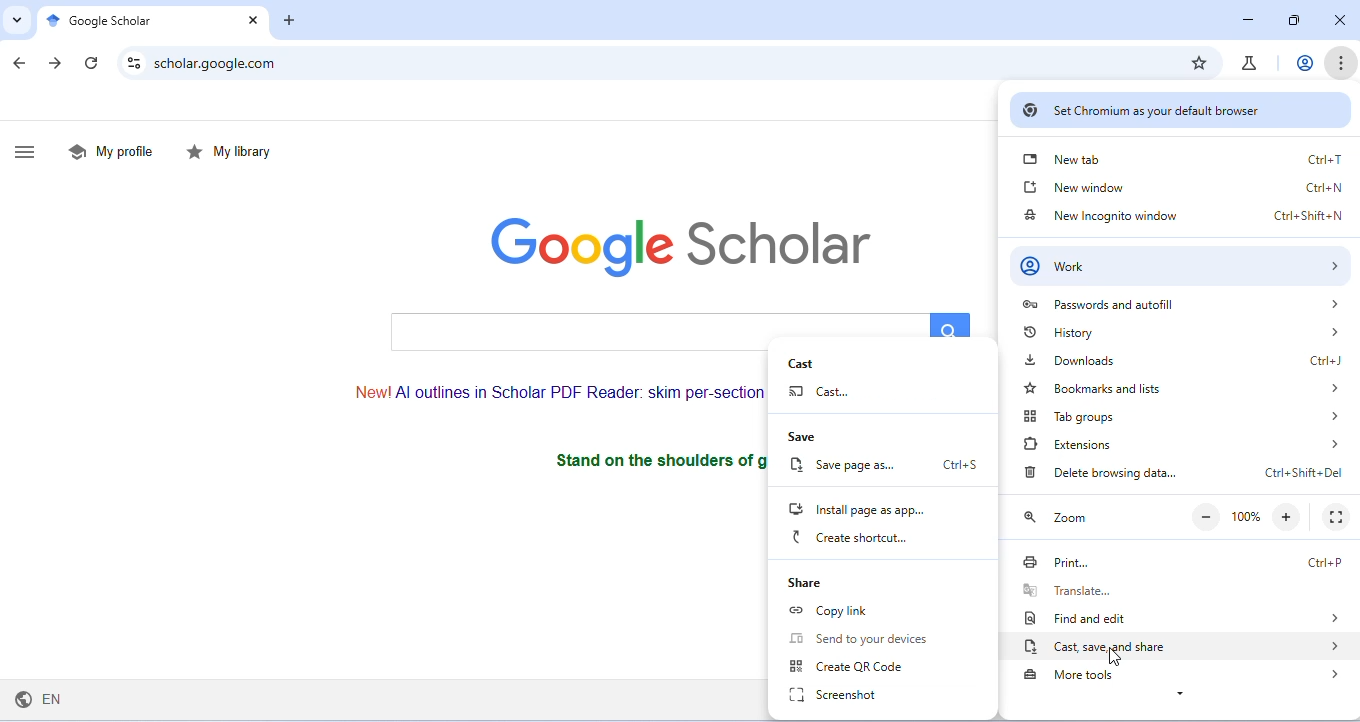 Image resolution: width=1360 pixels, height=722 pixels. Describe the element at coordinates (1252, 63) in the screenshot. I see `chrome labs` at that location.